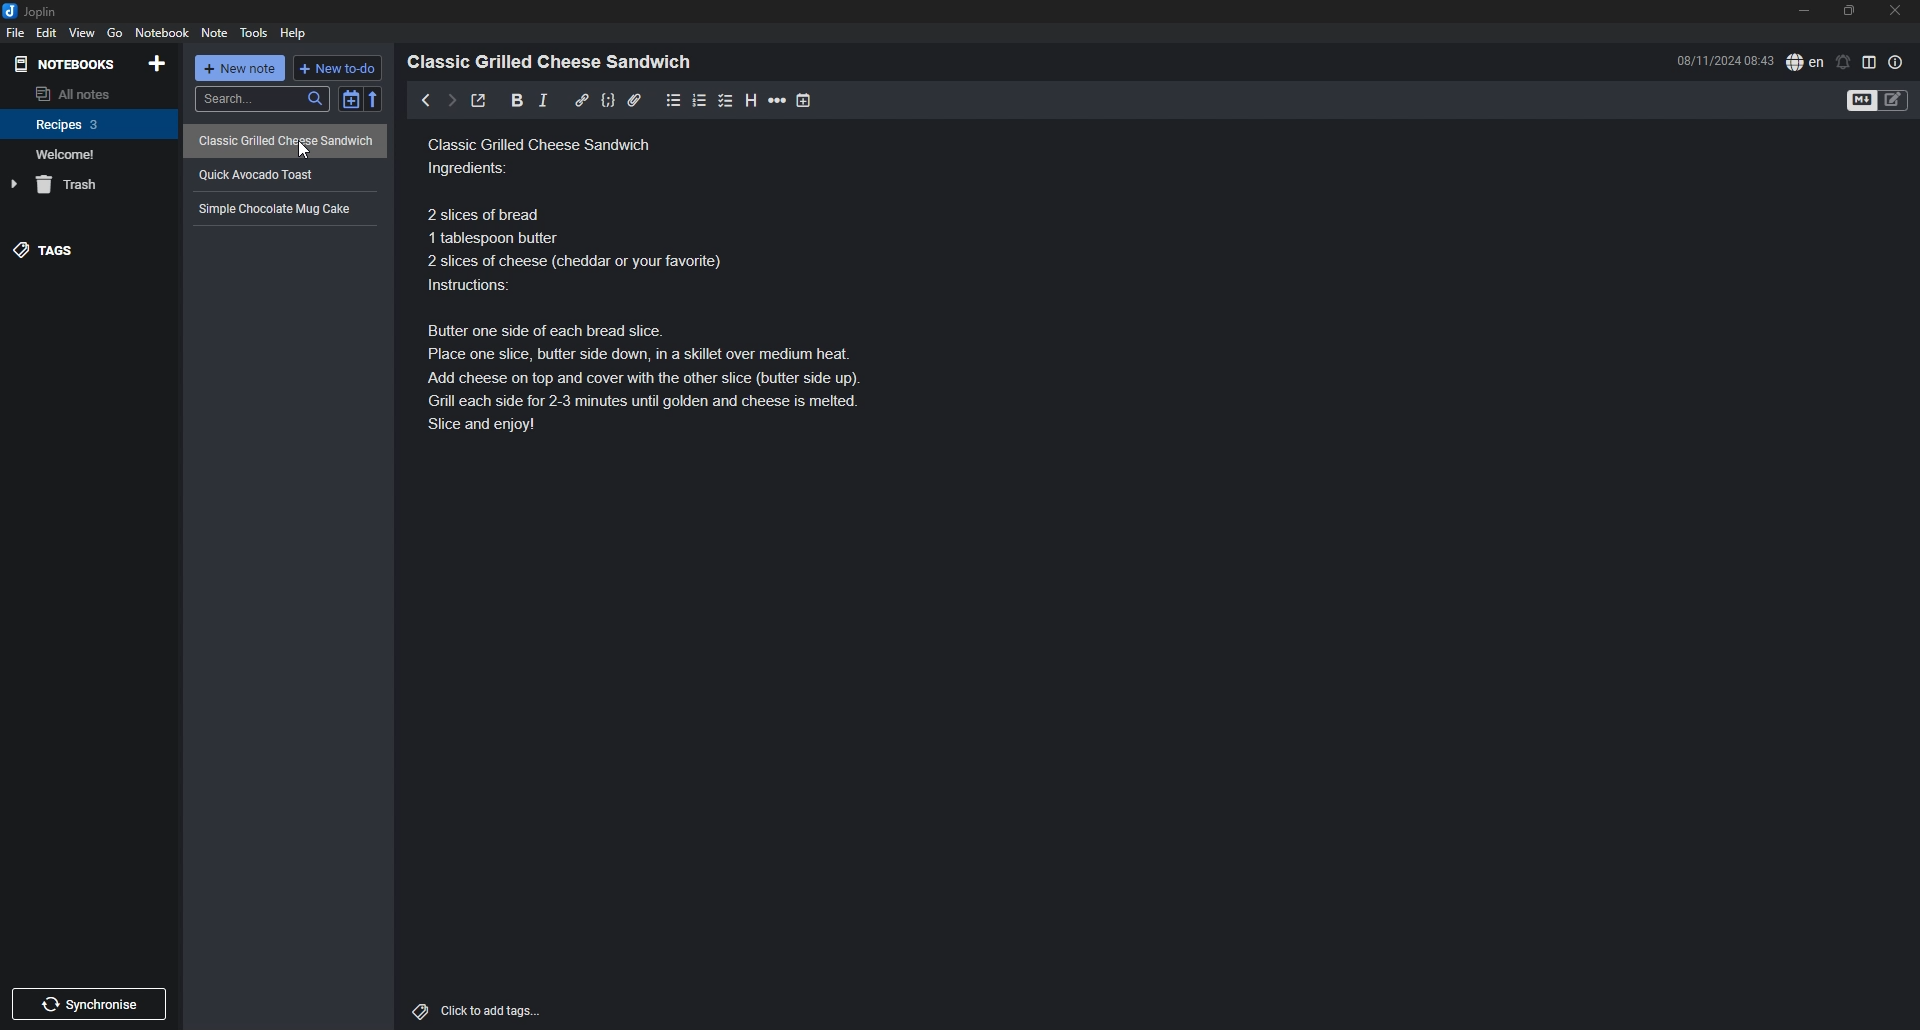 Image resolution: width=1920 pixels, height=1030 pixels. Describe the element at coordinates (33, 11) in the screenshot. I see `joplin` at that location.